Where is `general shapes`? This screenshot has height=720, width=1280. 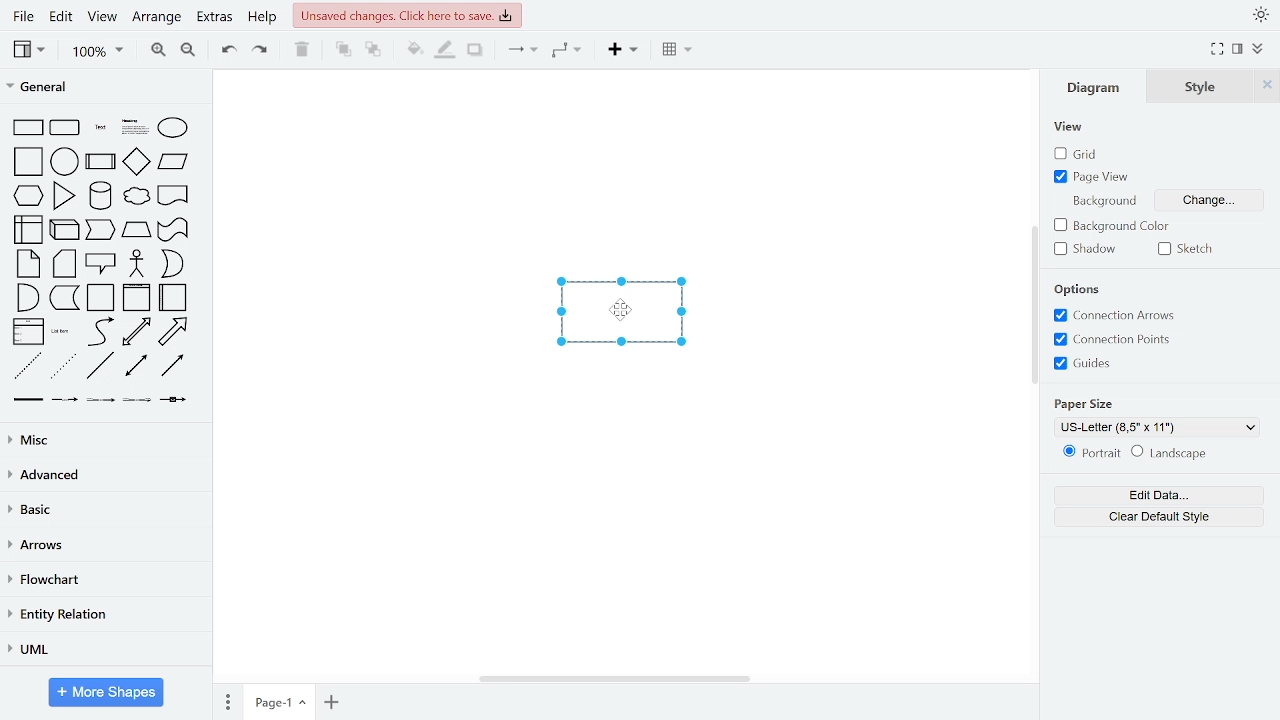
general shapes is located at coordinates (64, 297).